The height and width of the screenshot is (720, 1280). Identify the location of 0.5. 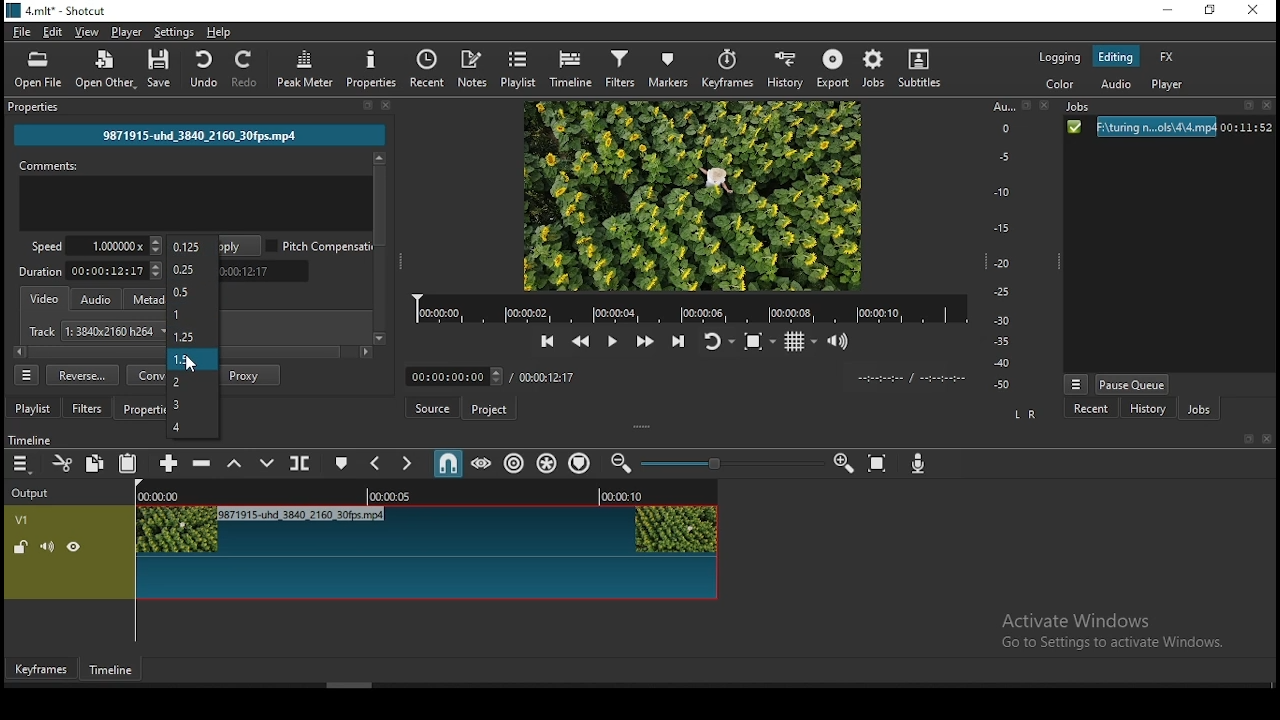
(193, 293).